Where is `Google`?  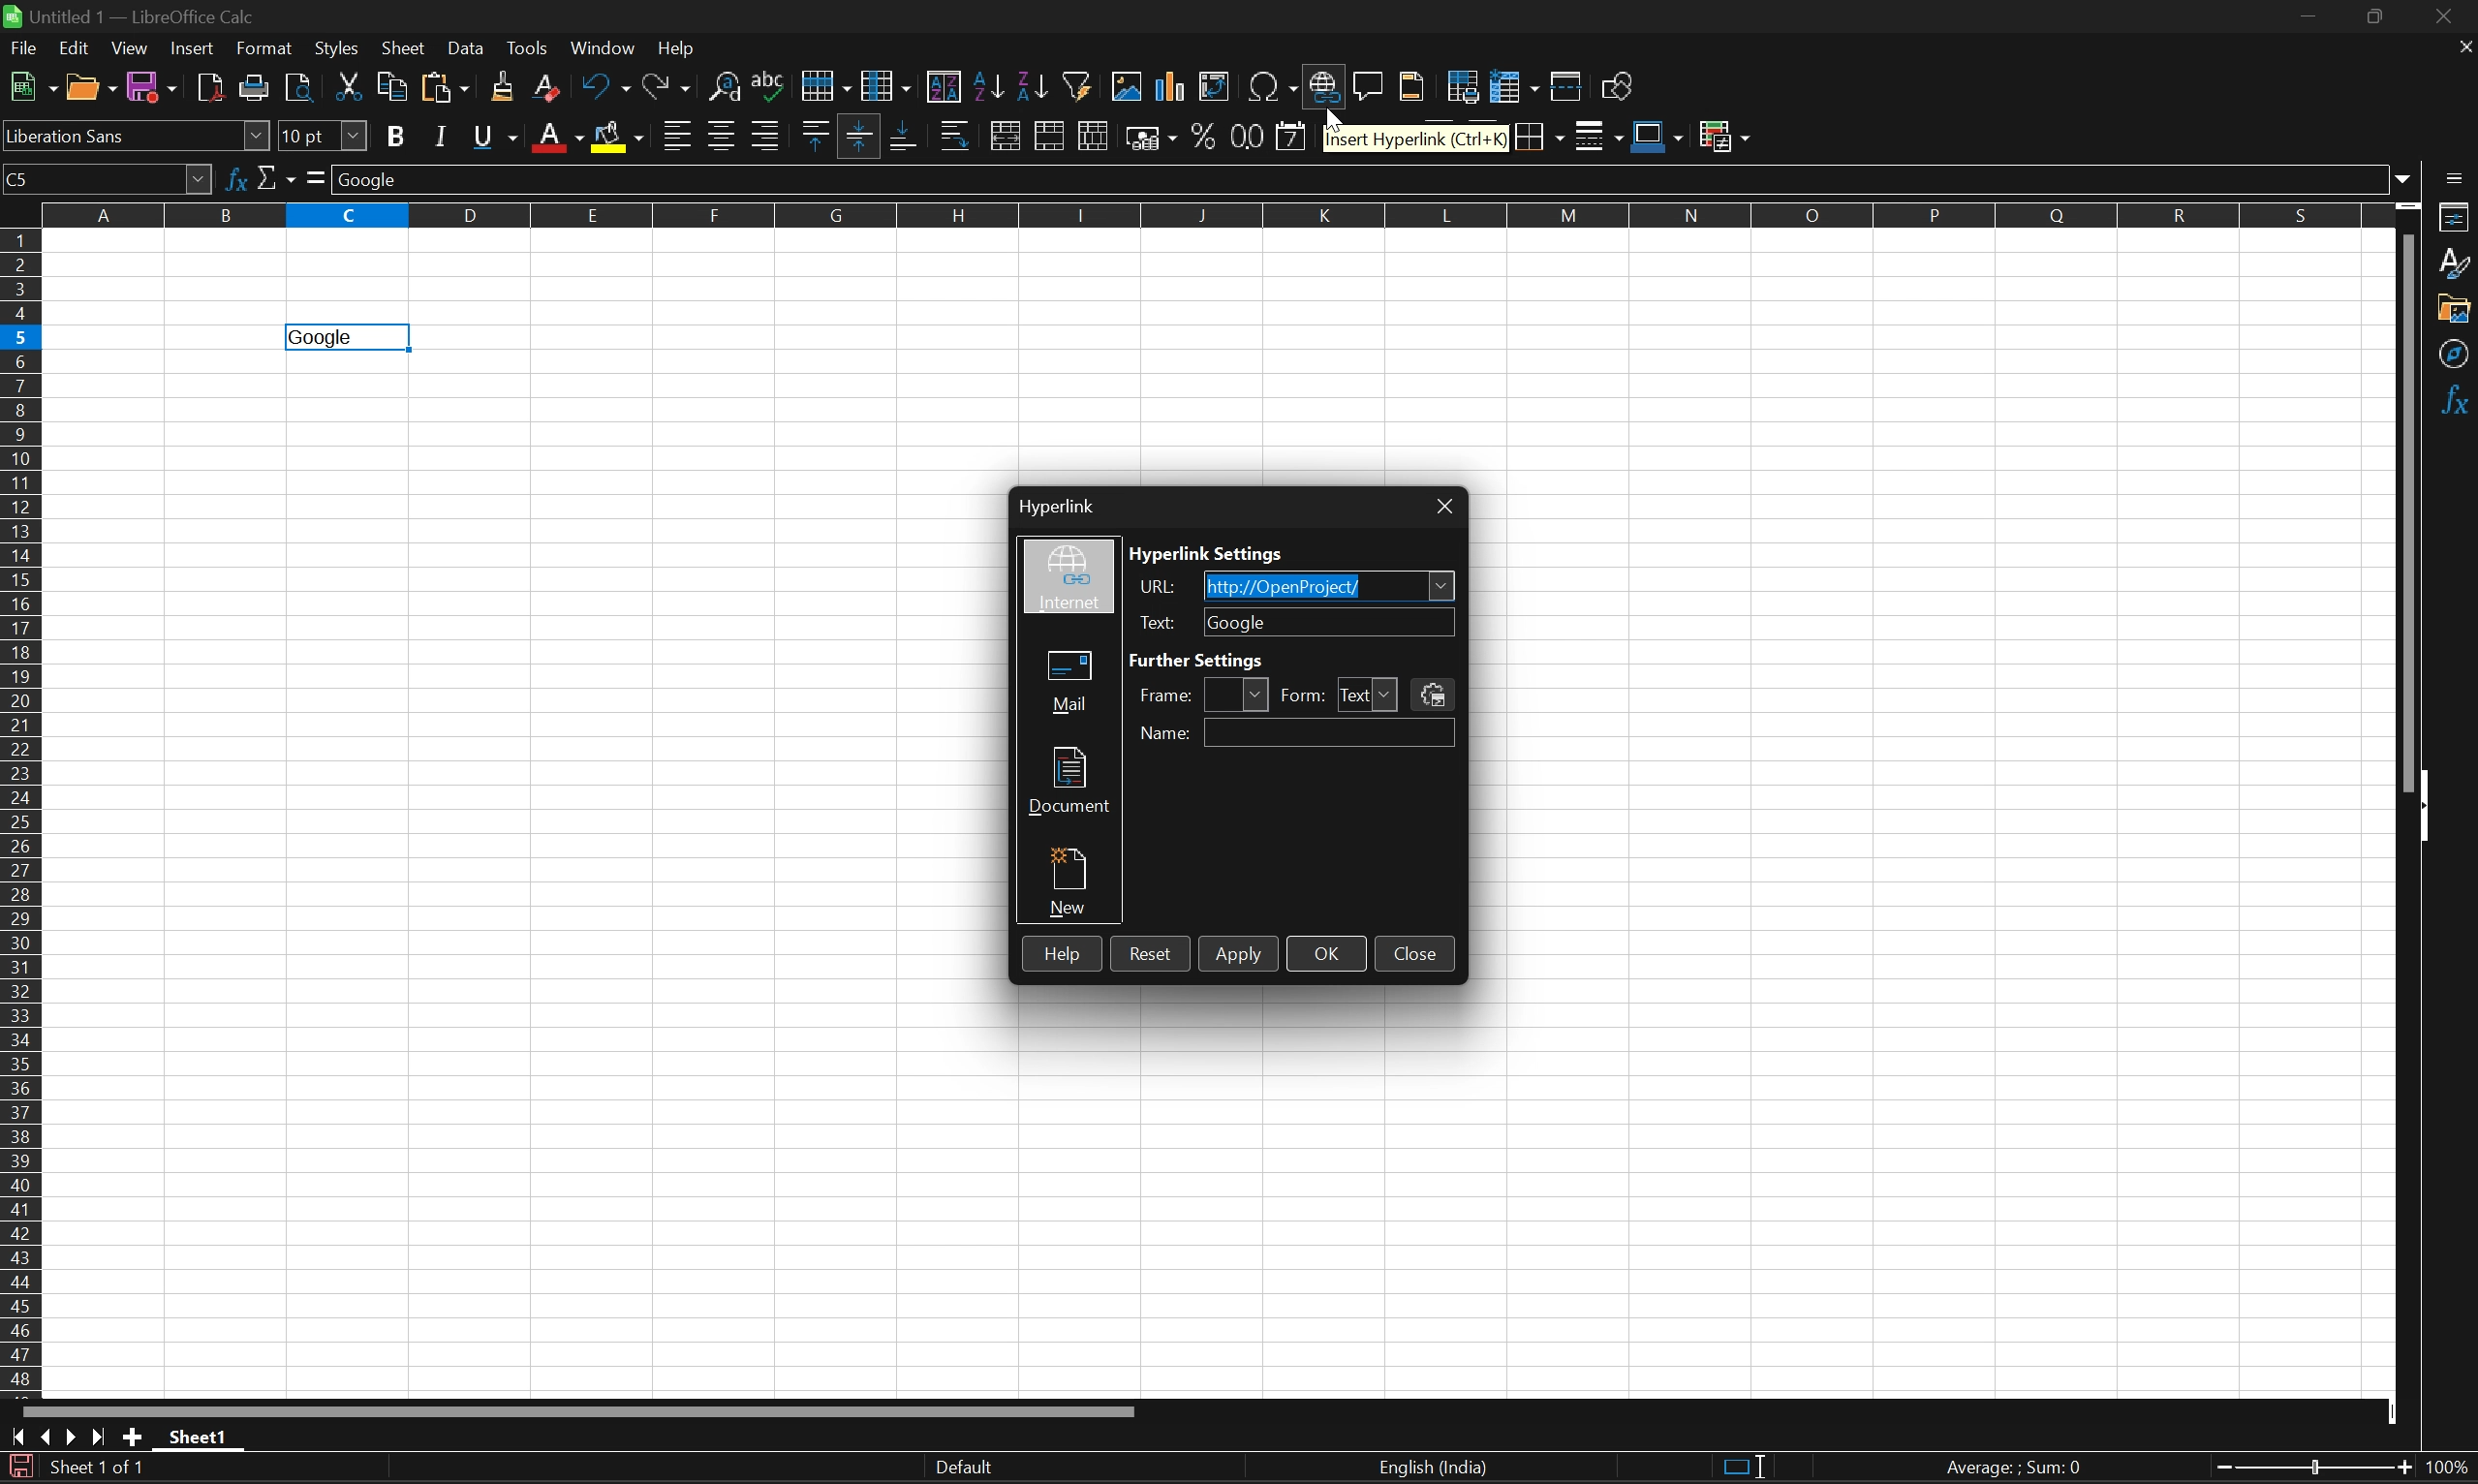
Google is located at coordinates (1237, 621).